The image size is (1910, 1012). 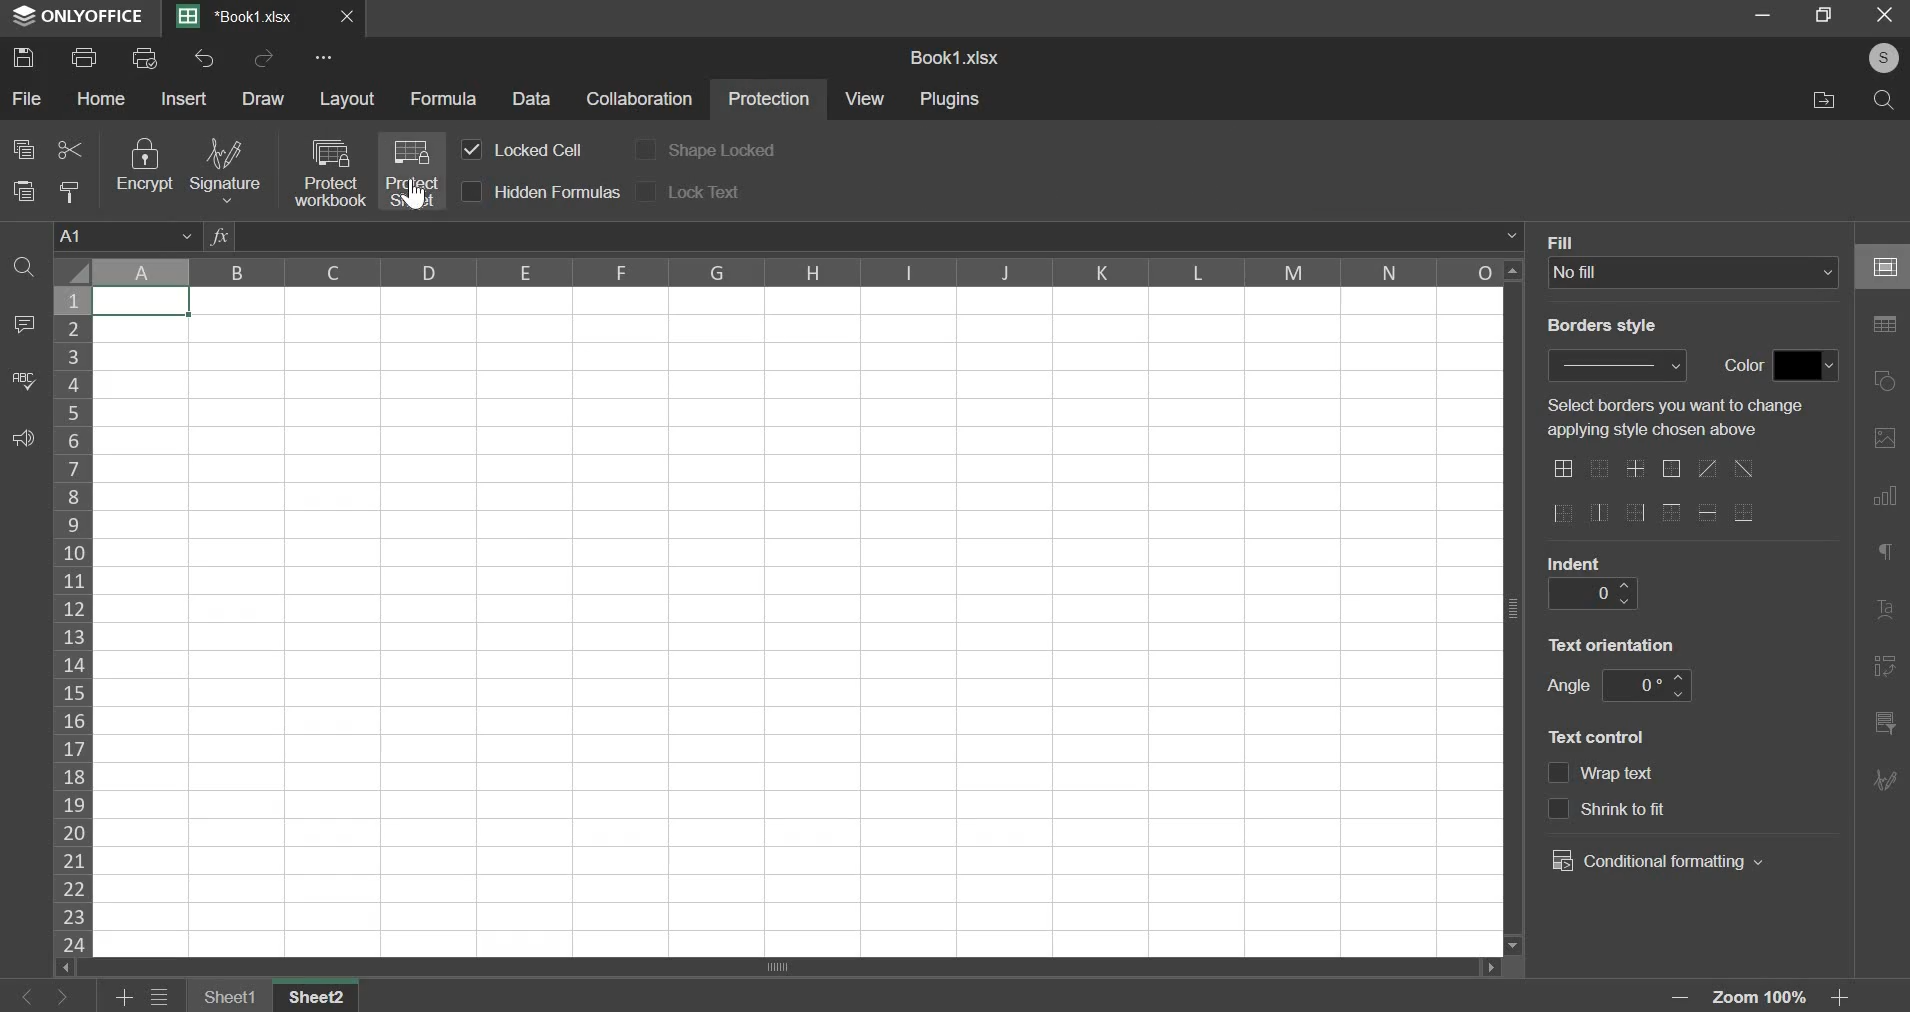 What do you see at coordinates (1565, 241) in the screenshot?
I see `Fill` at bounding box center [1565, 241].